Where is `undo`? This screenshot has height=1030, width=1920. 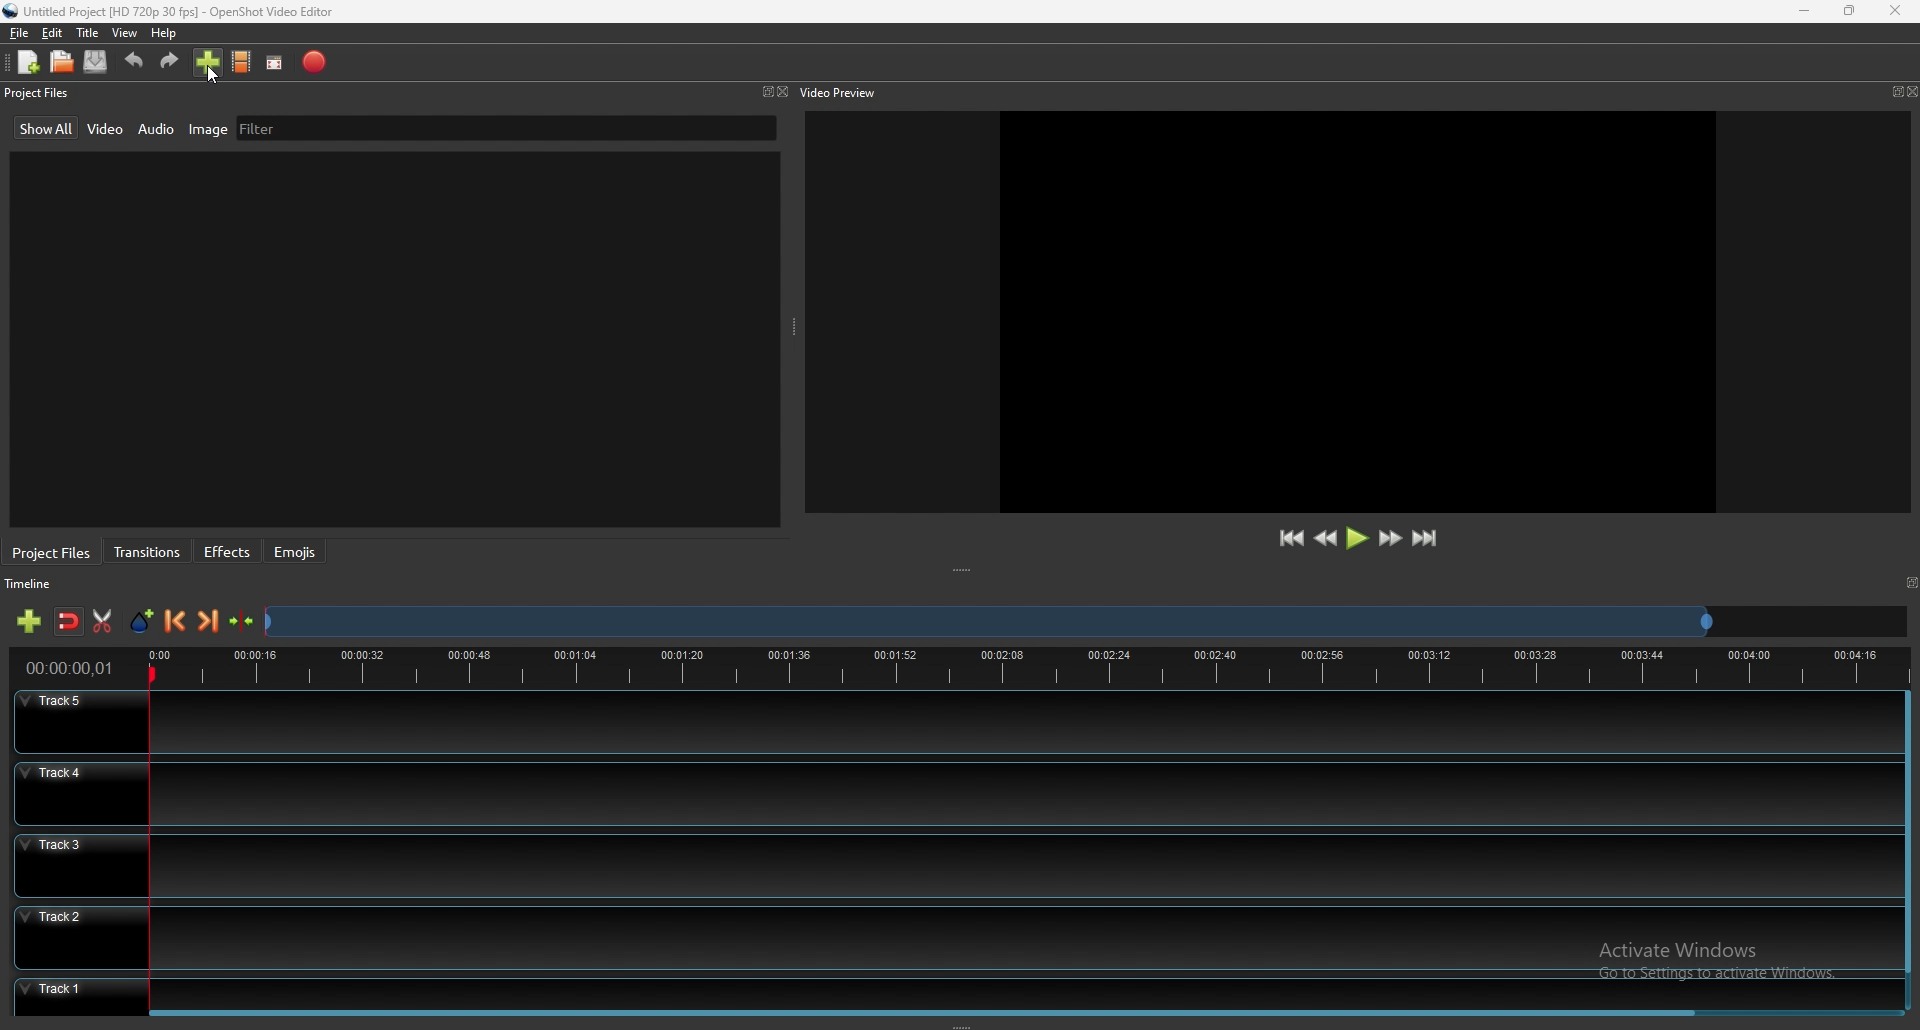
undo is located at coordinates (134, 61).